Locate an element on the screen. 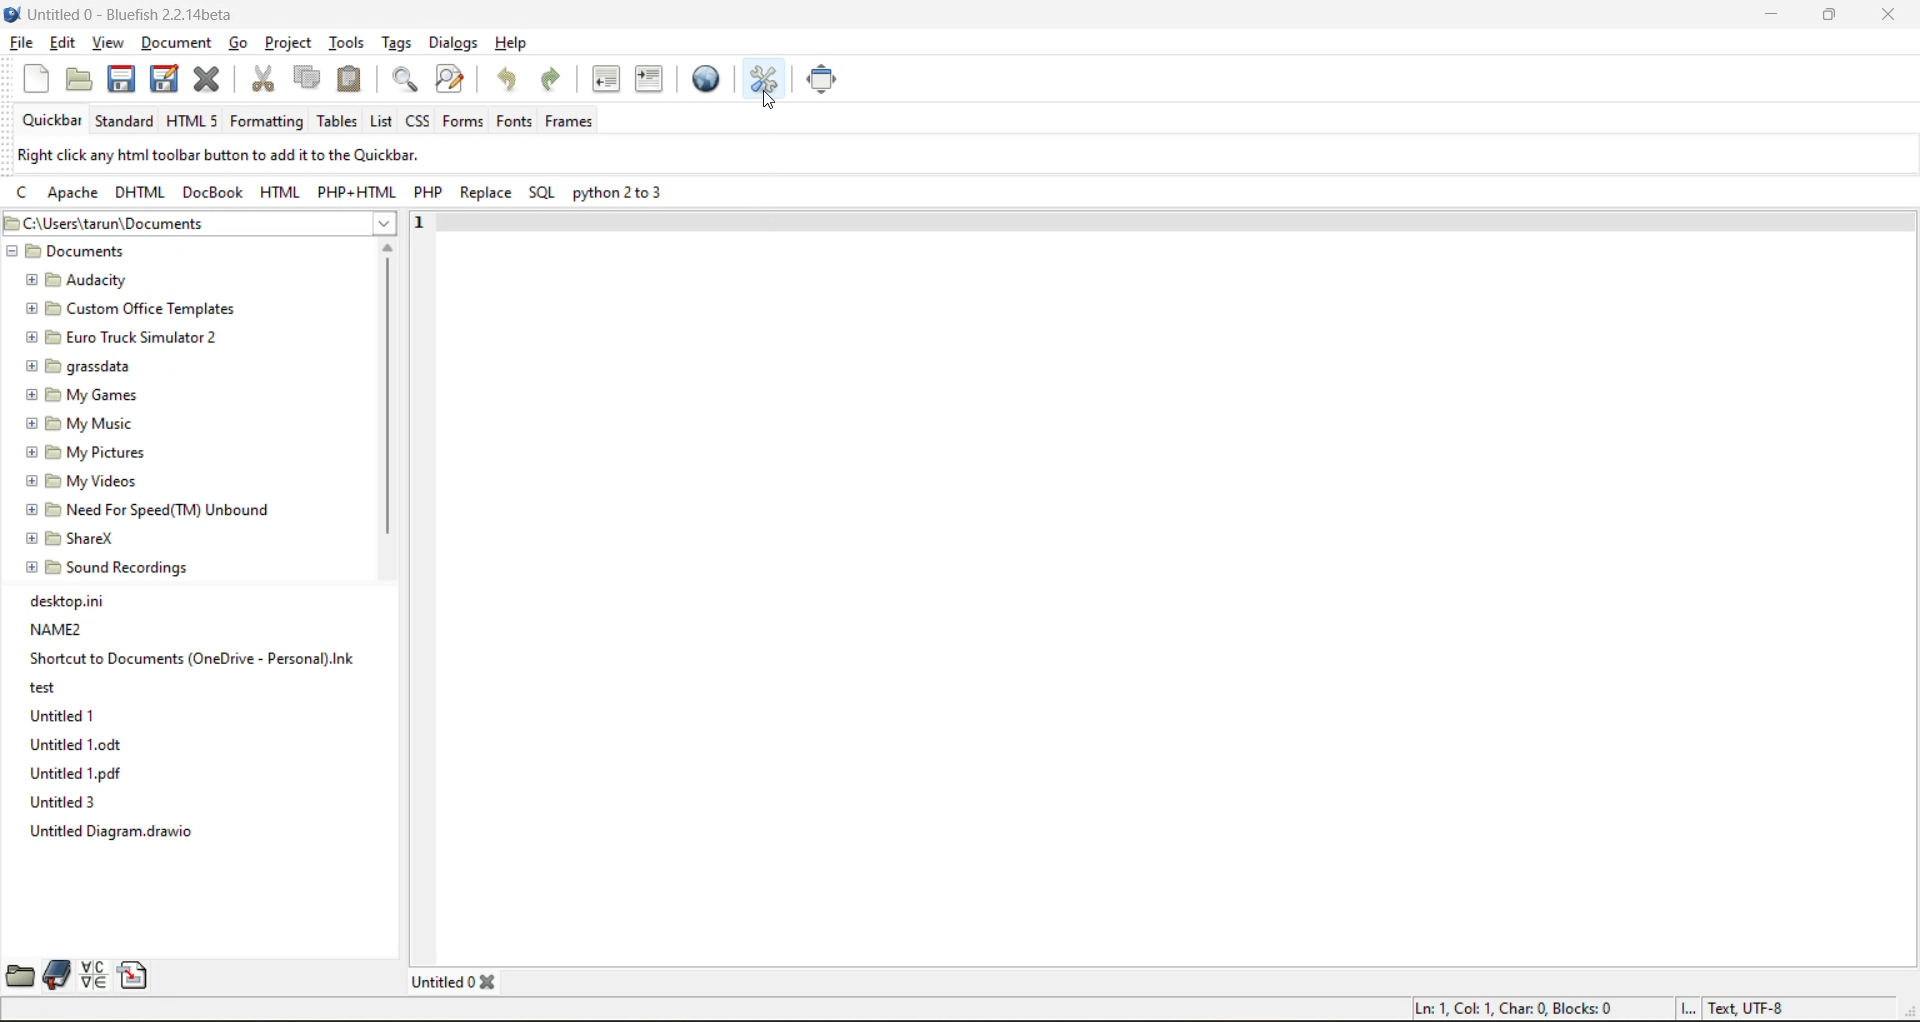  formatting is located at coordinates (267, 123).